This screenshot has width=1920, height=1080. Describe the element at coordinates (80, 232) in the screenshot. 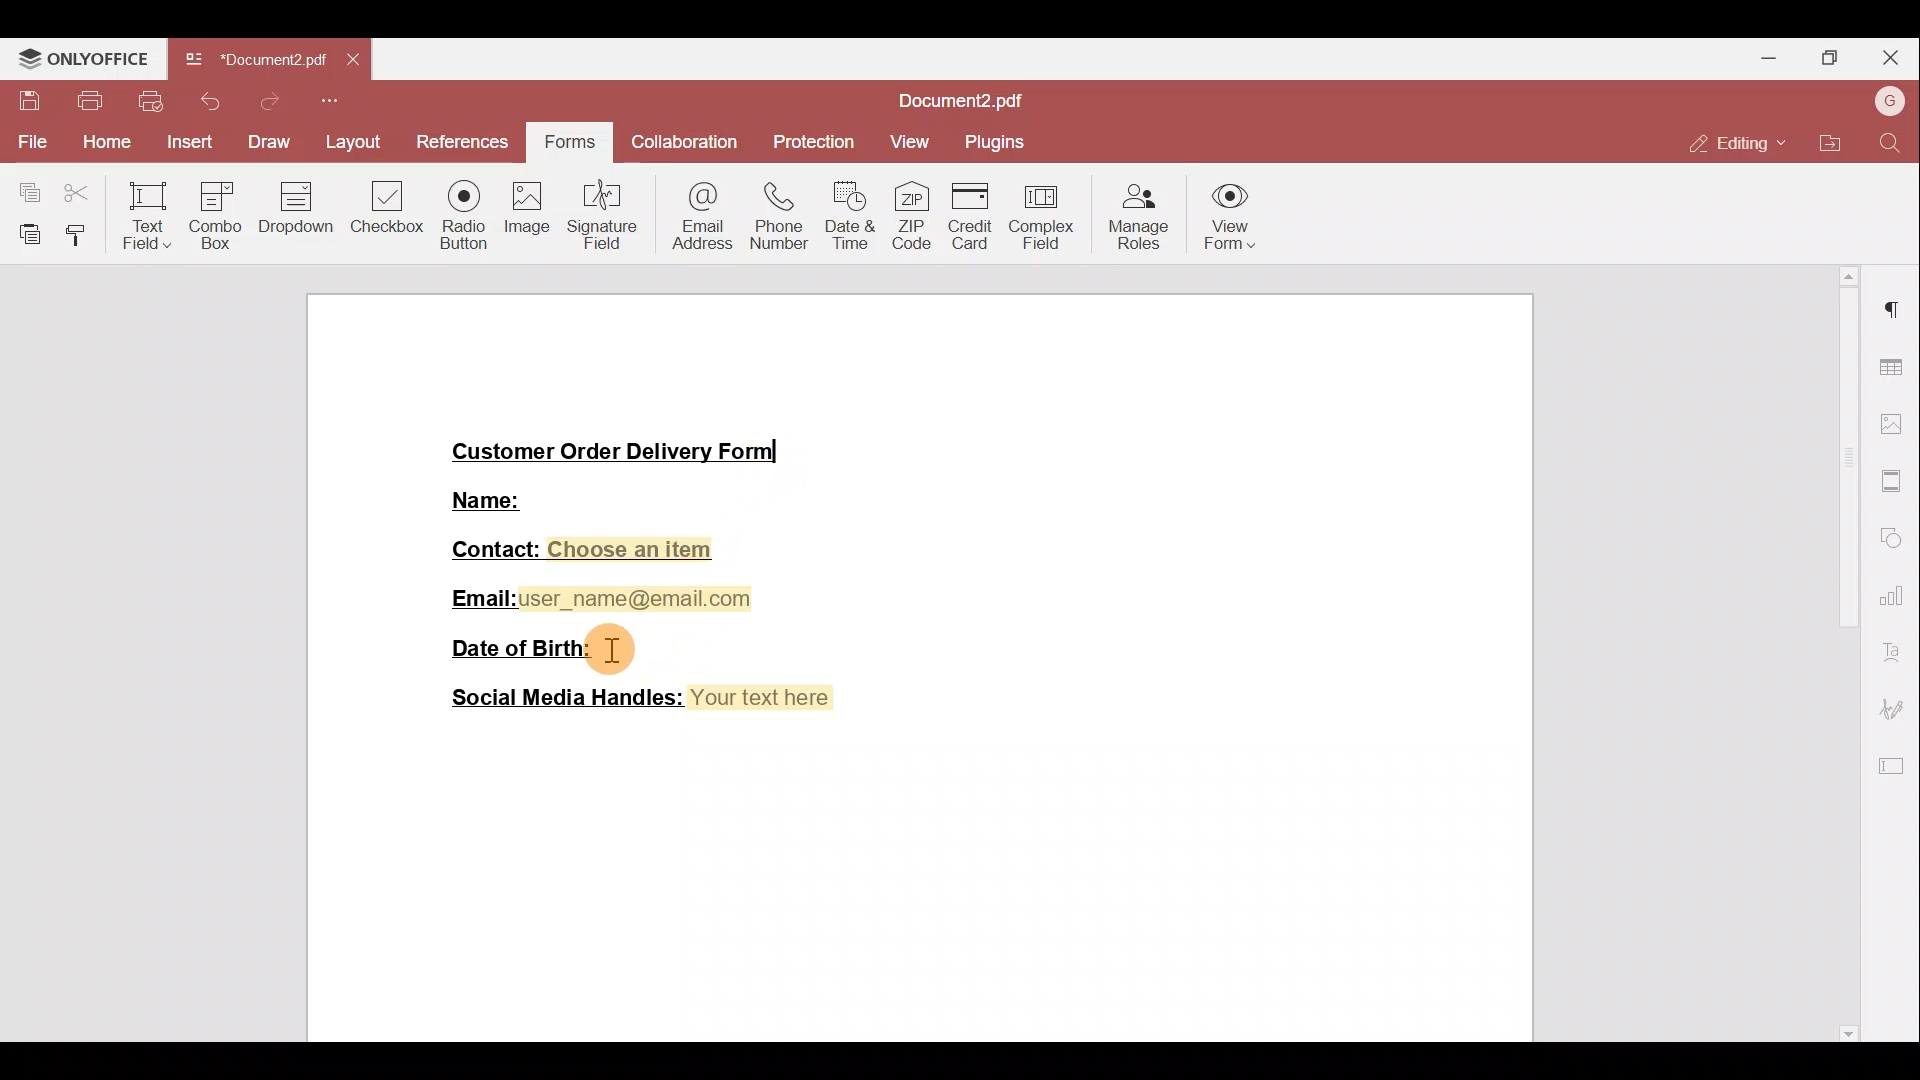

I see `Copy style` at that location.